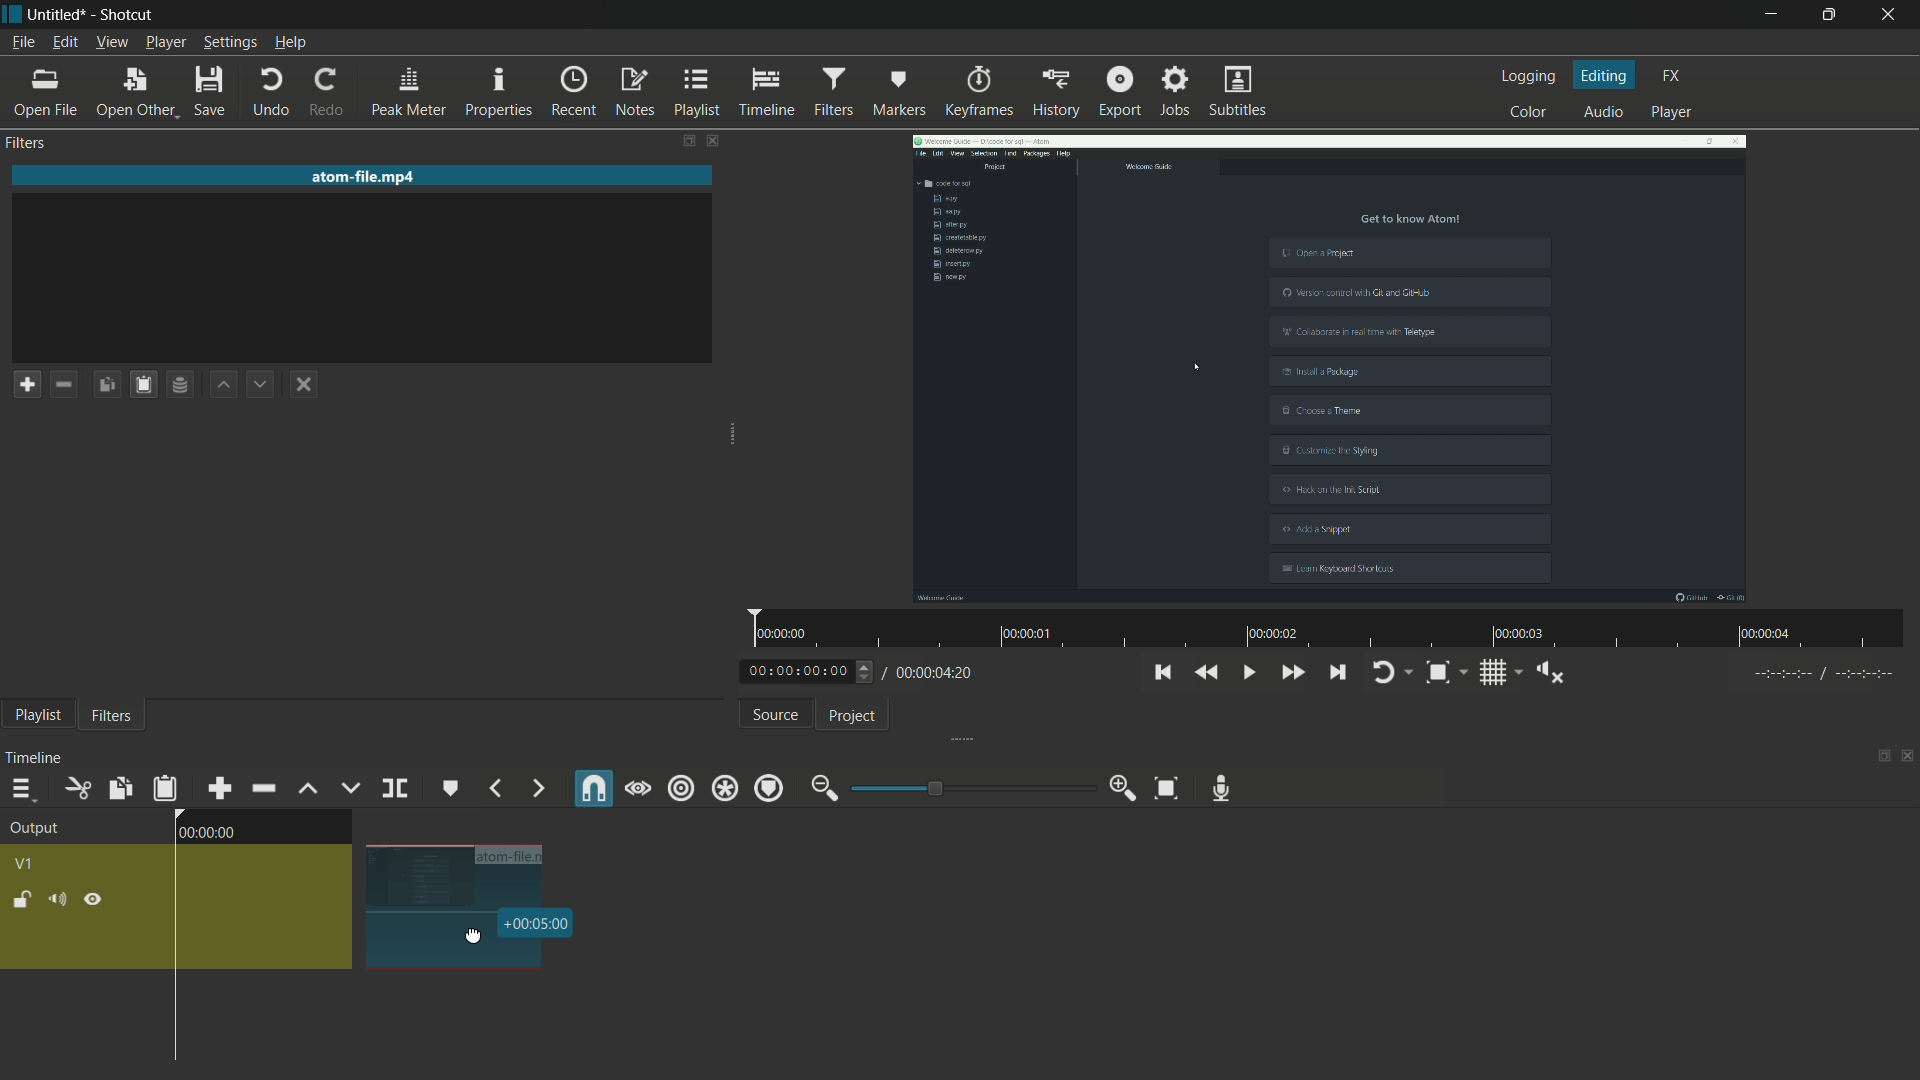  Describe the element at coordinates (38, 716) in the screenshot. I see `playlist` at that location.